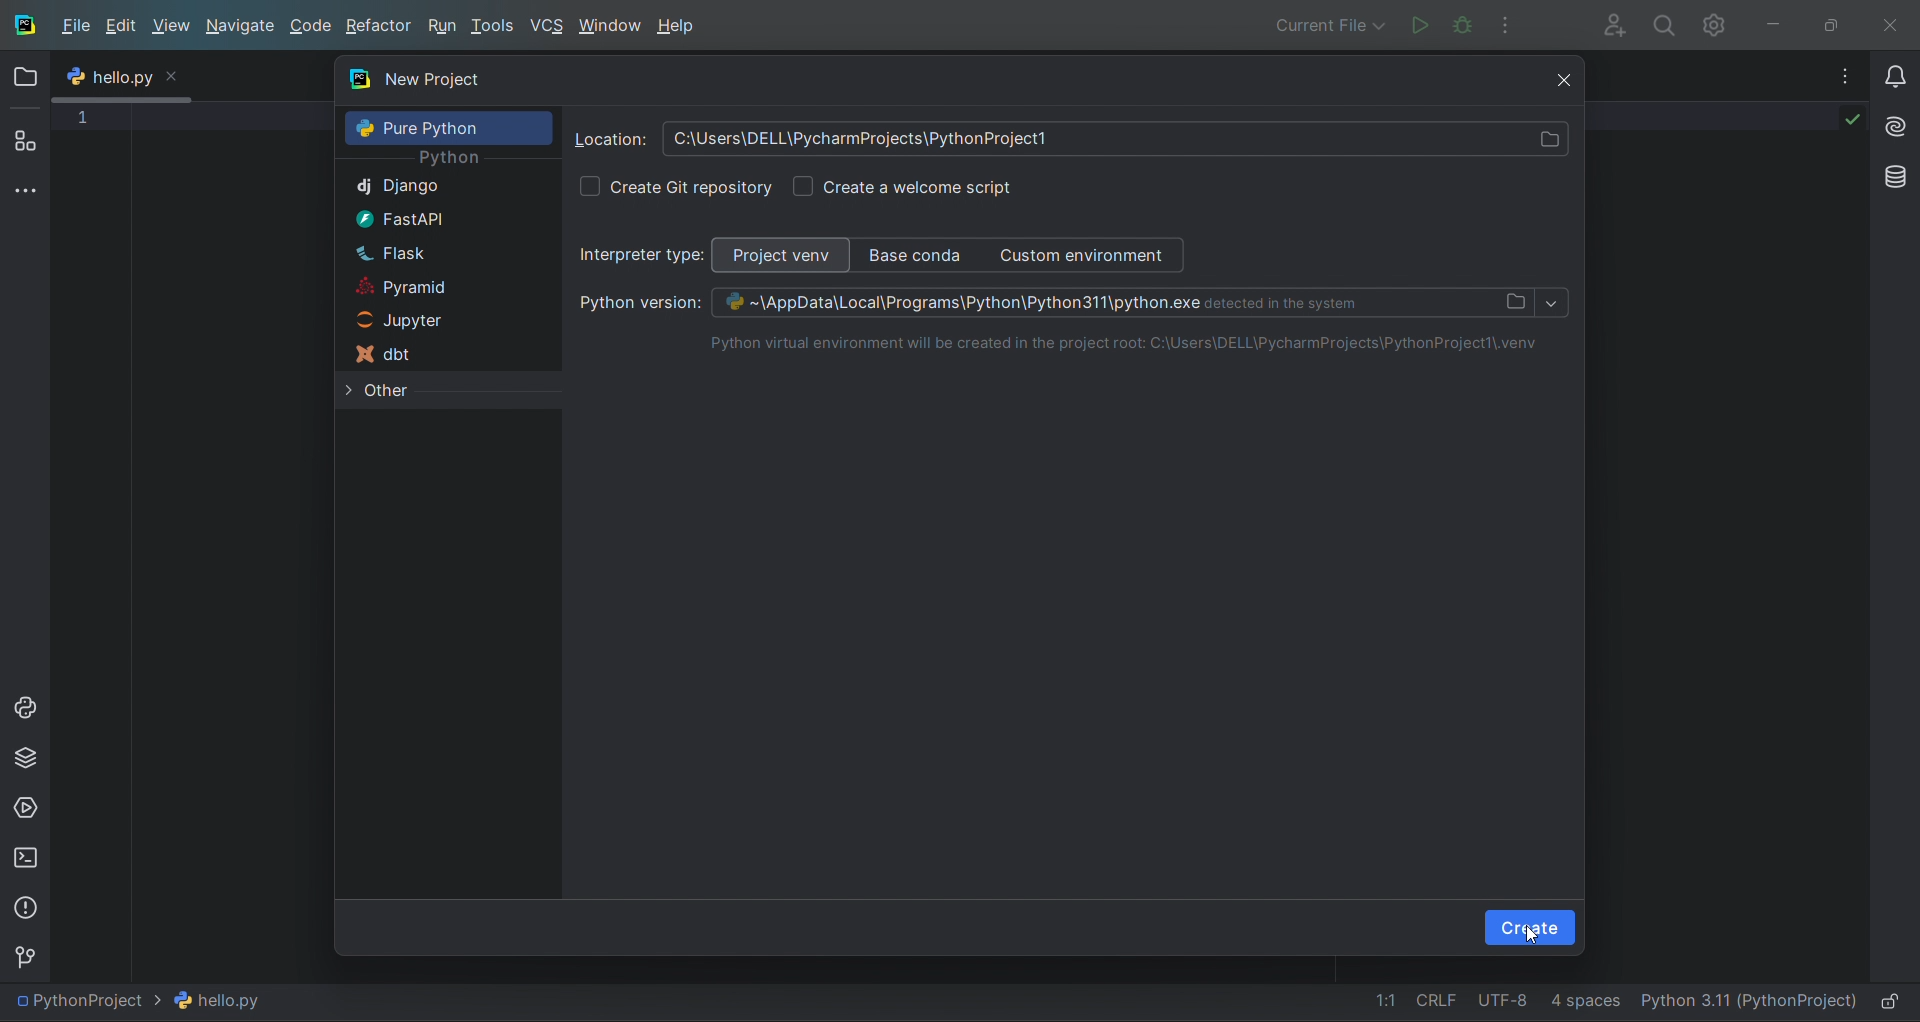 This screenshot has height=1022, width=1920. Describe the element at coordinates (436, 318) in the screenshot. I see `jupyter` at that location.